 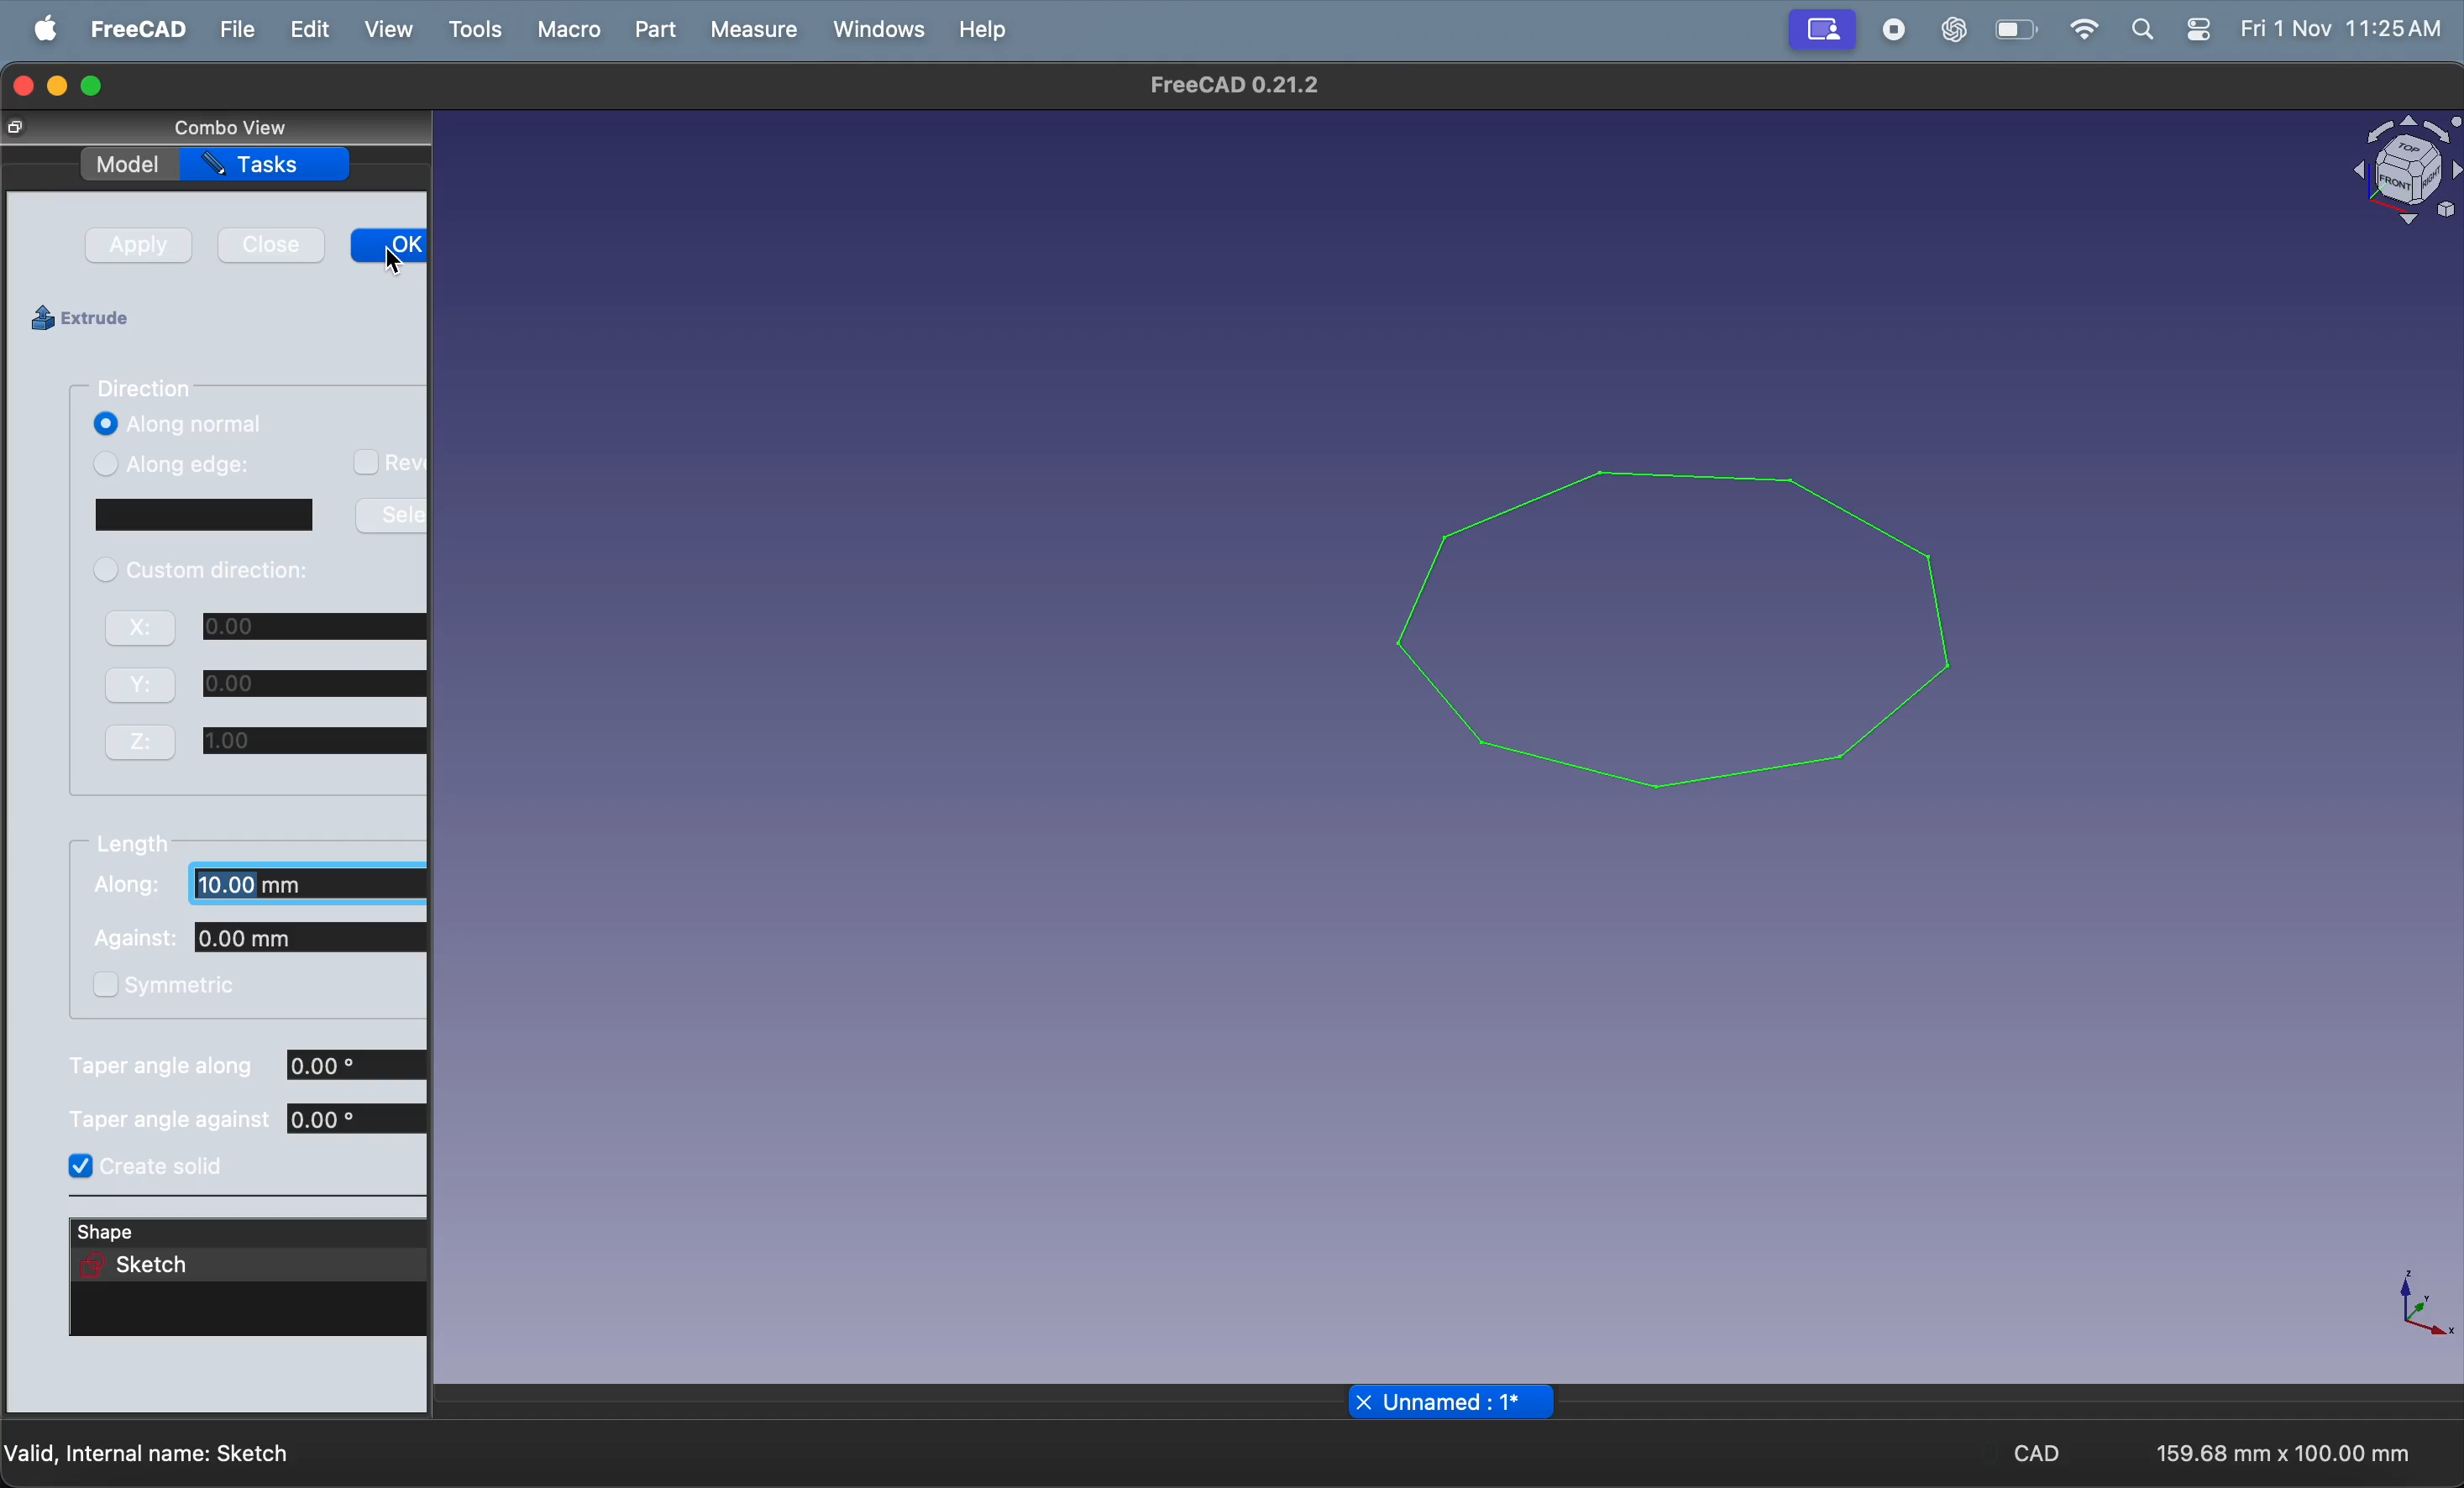 I want to click on along: 10.00mm, so click(x=244, y=887).